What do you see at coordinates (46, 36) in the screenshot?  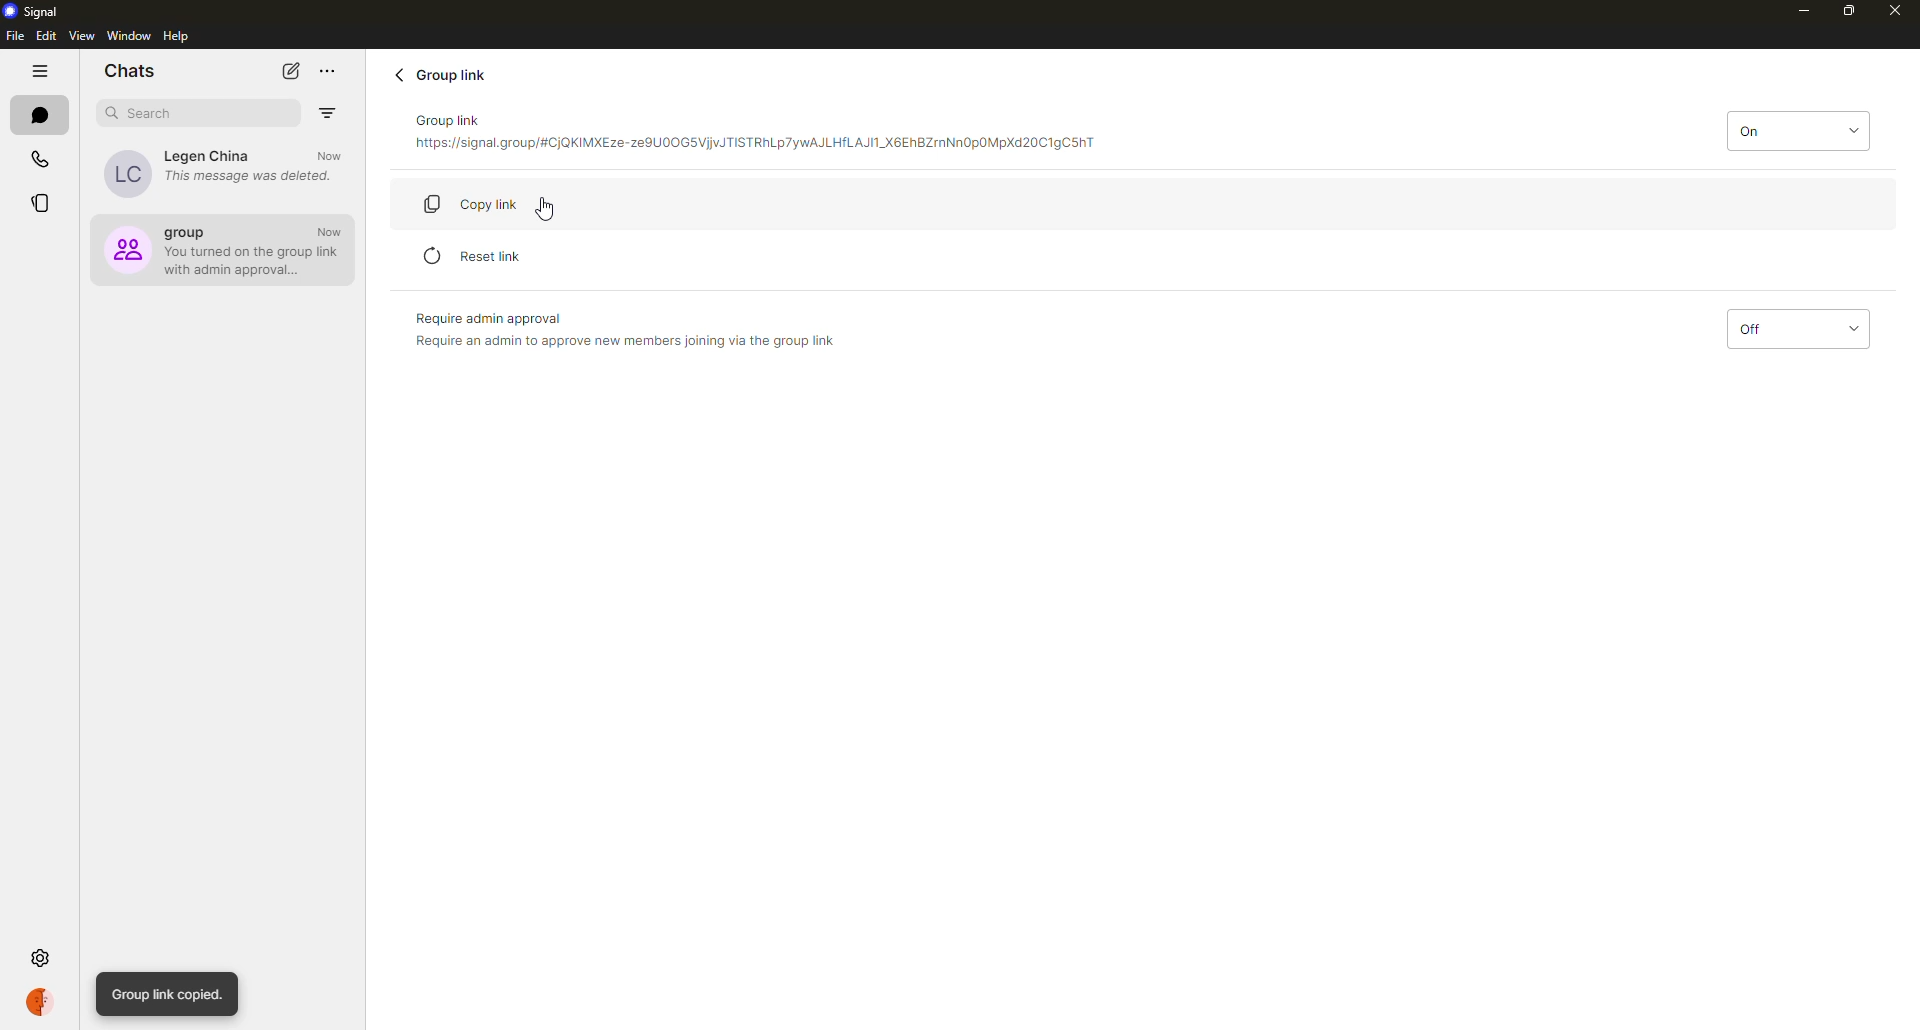 I see `edit` at bounding box center [46, 36].